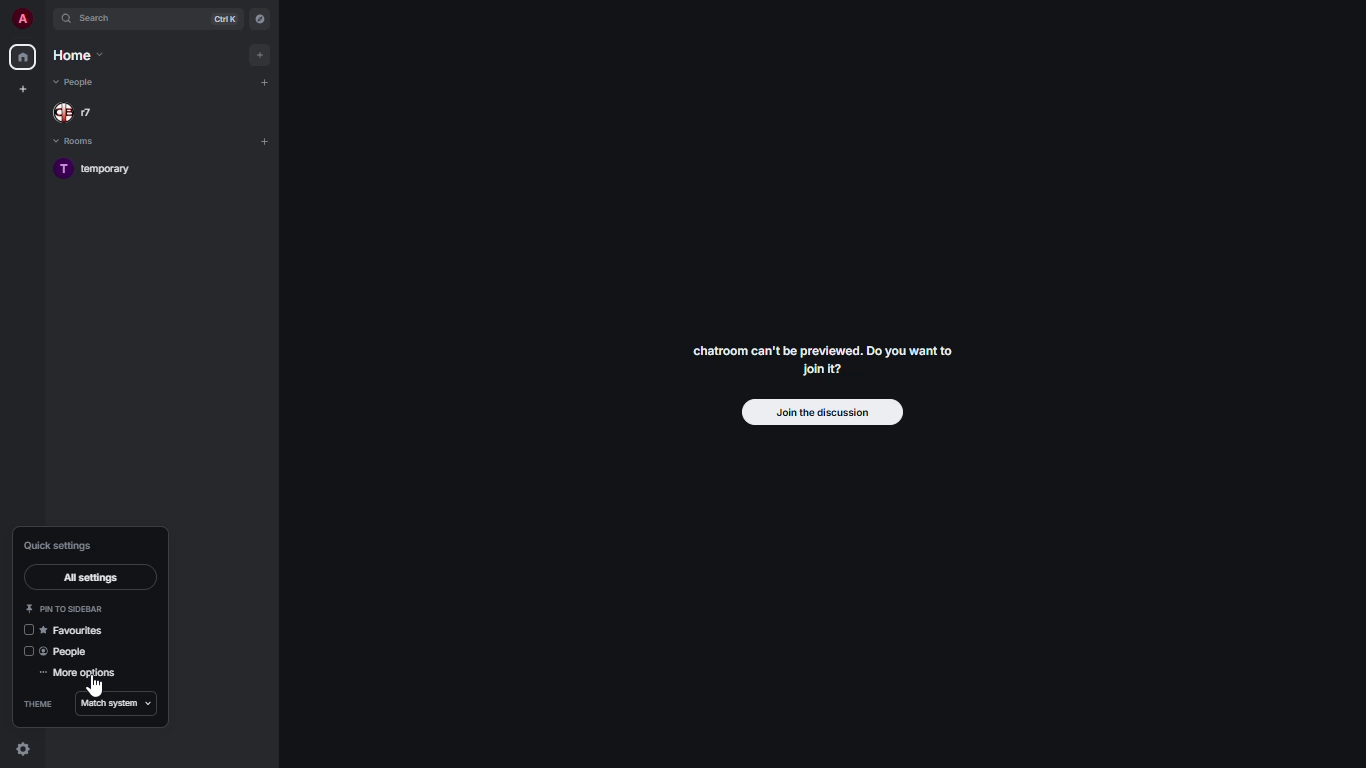  Describe the element at coordinates (77, 56) in the screenshot. I see `home` at that location.